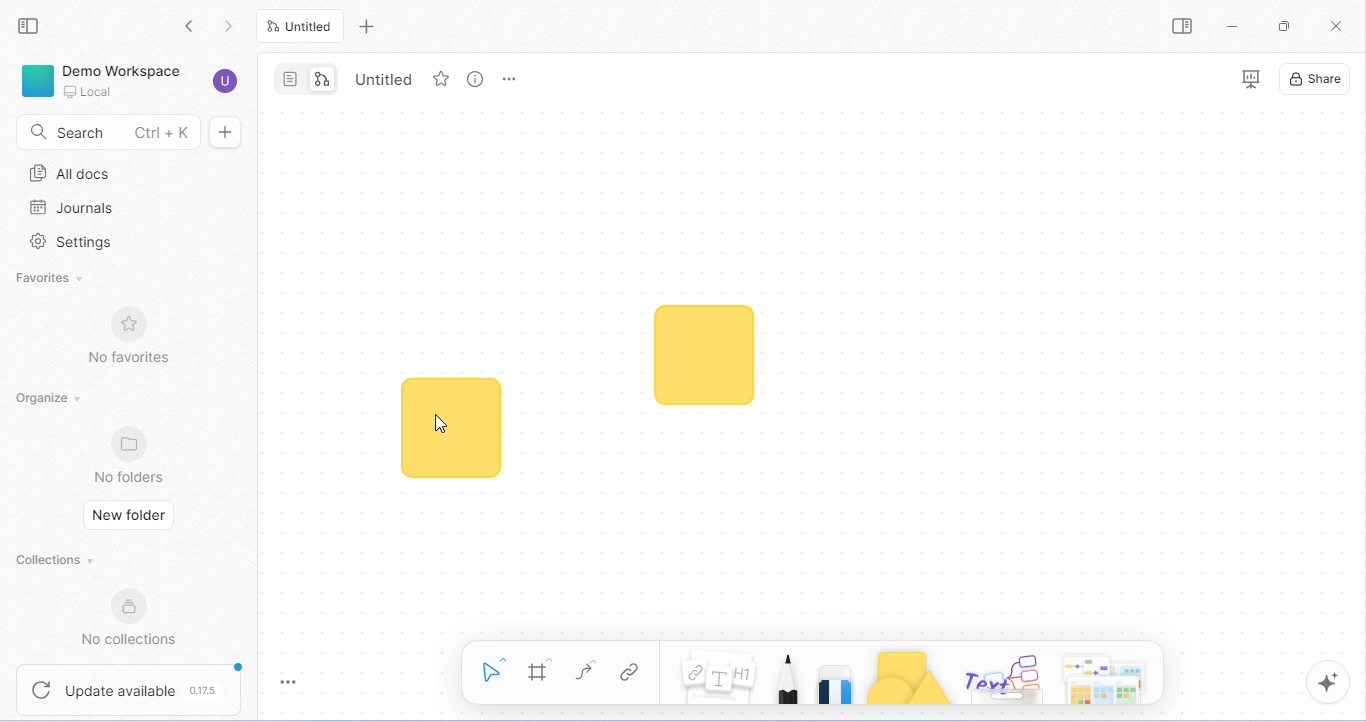 The height and width of the screenshot is (722, 1366). Describe the element at coordinates (443, 423) in the screenshot. I see `cursor` at that location.